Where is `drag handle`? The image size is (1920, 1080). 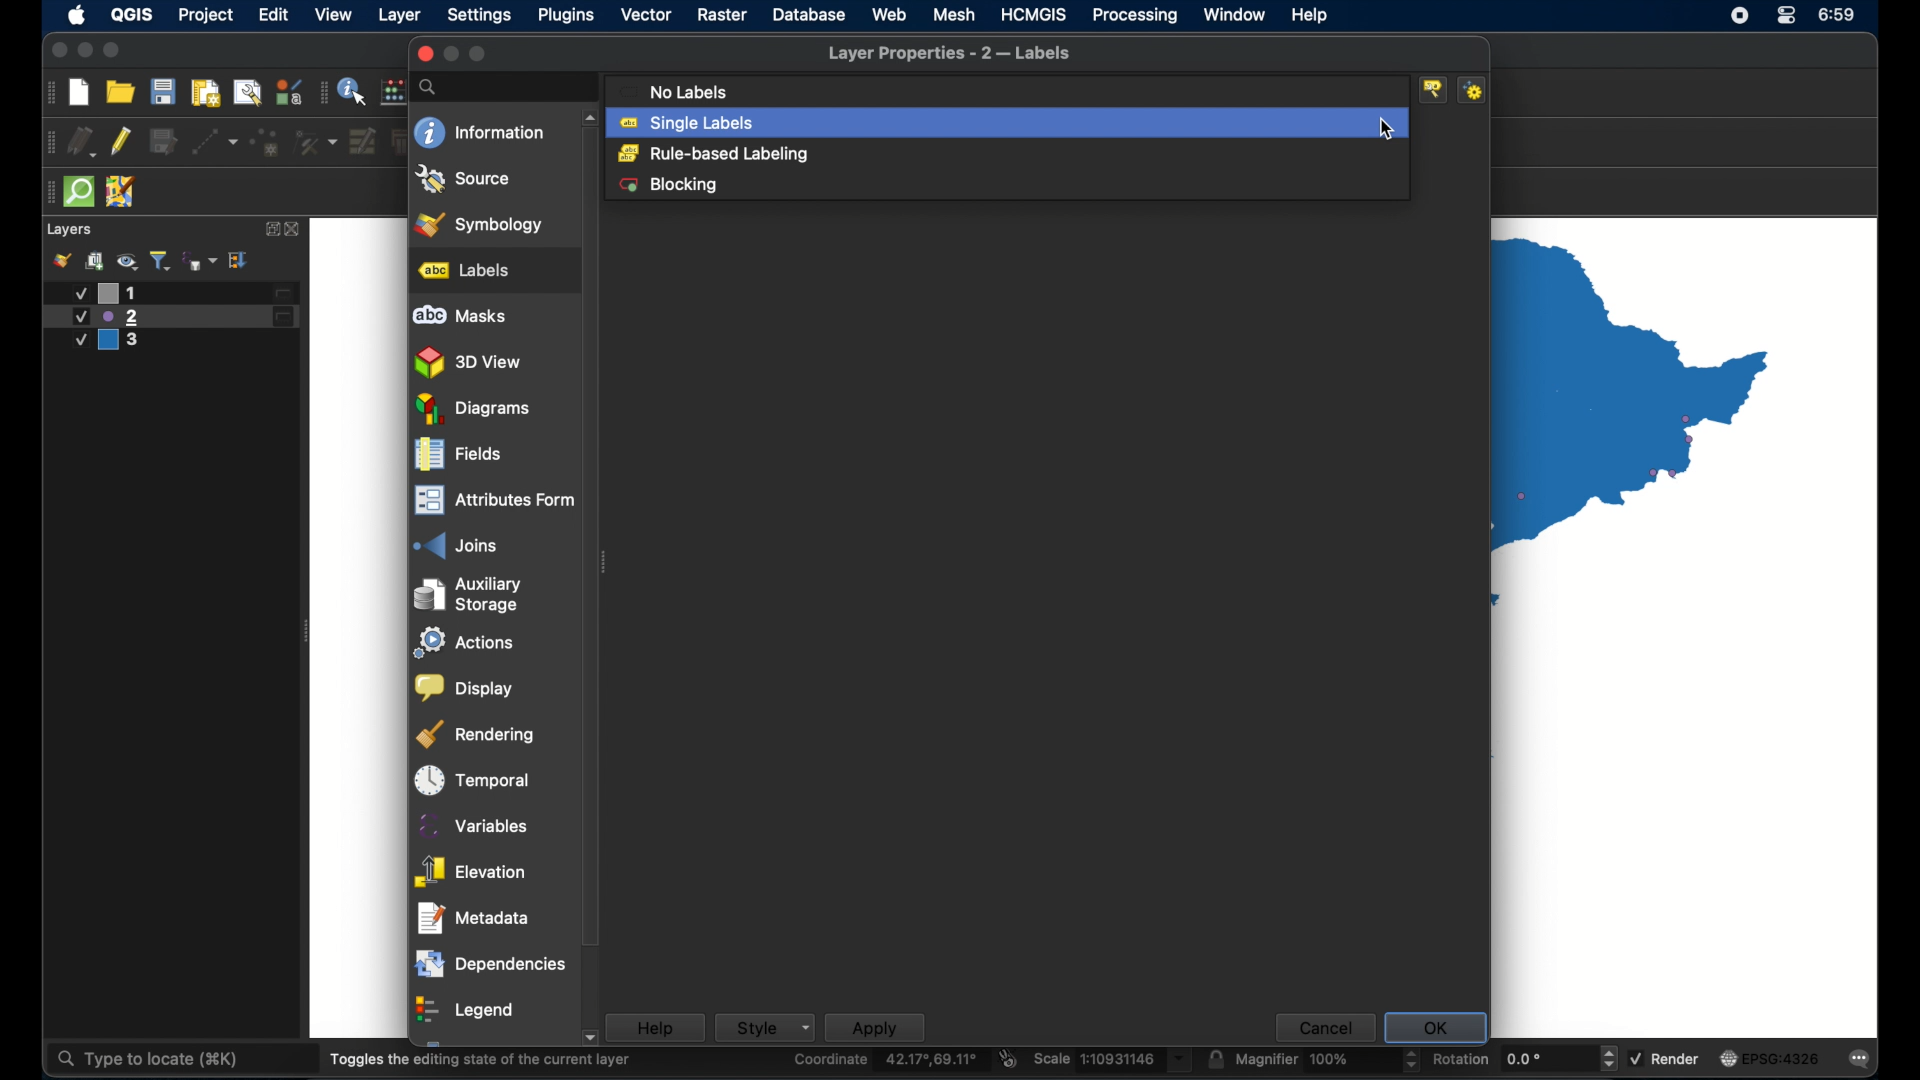
drag handle is located at coordinates (323, 91).